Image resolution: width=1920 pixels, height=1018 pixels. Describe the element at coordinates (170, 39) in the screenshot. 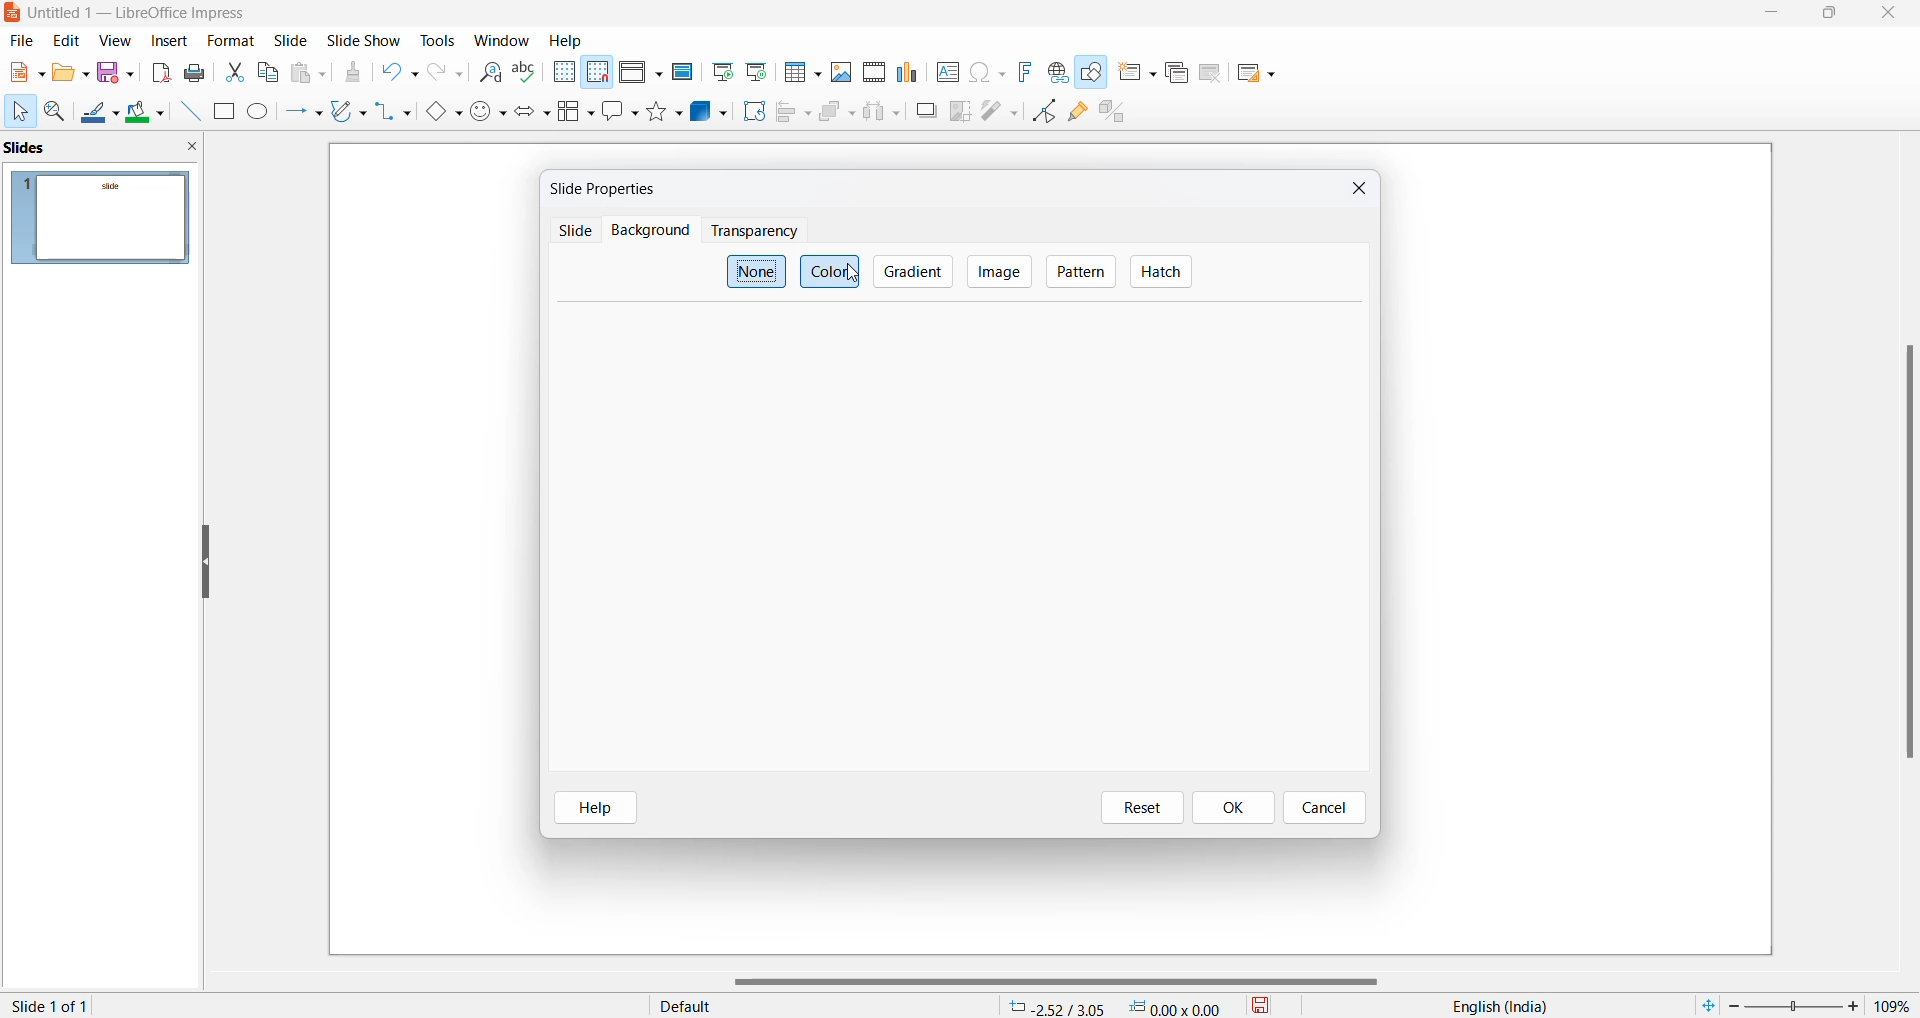

I see `insert` at that location.